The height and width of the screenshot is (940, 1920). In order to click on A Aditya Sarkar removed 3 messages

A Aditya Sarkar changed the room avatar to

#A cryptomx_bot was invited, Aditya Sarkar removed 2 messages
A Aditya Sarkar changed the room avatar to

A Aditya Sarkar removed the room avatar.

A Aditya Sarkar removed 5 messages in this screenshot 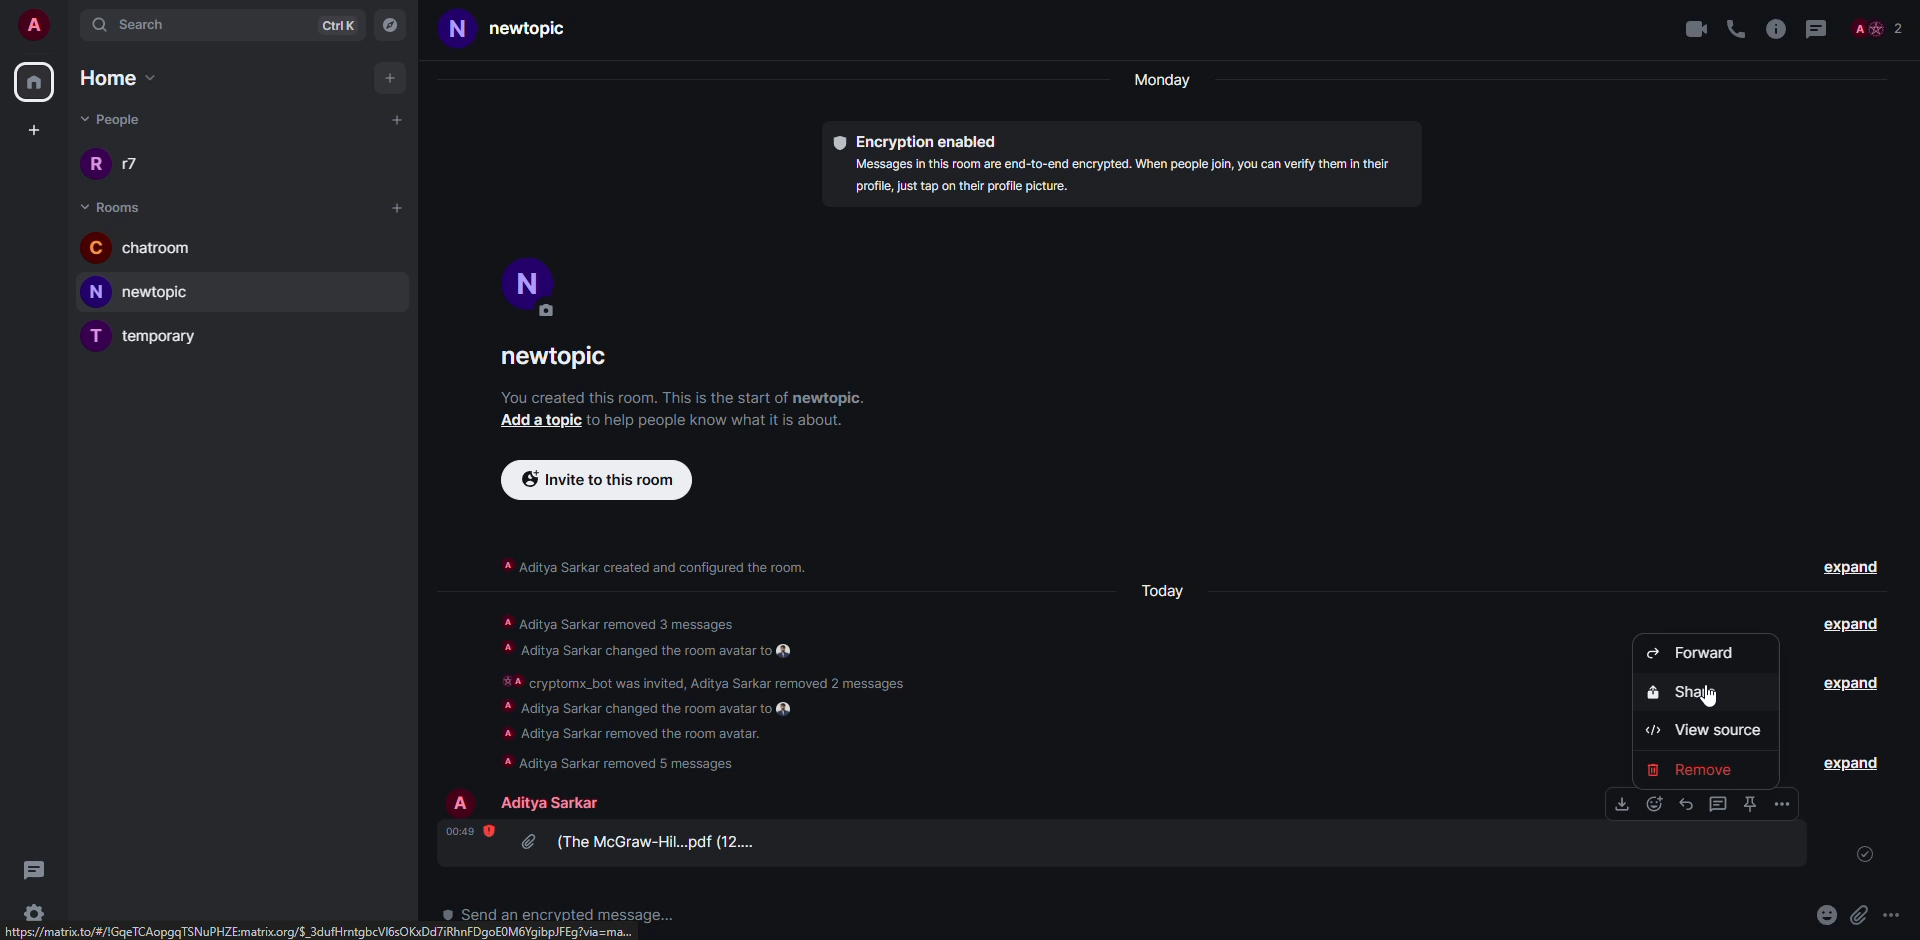, I will do `click(717, 689)`.